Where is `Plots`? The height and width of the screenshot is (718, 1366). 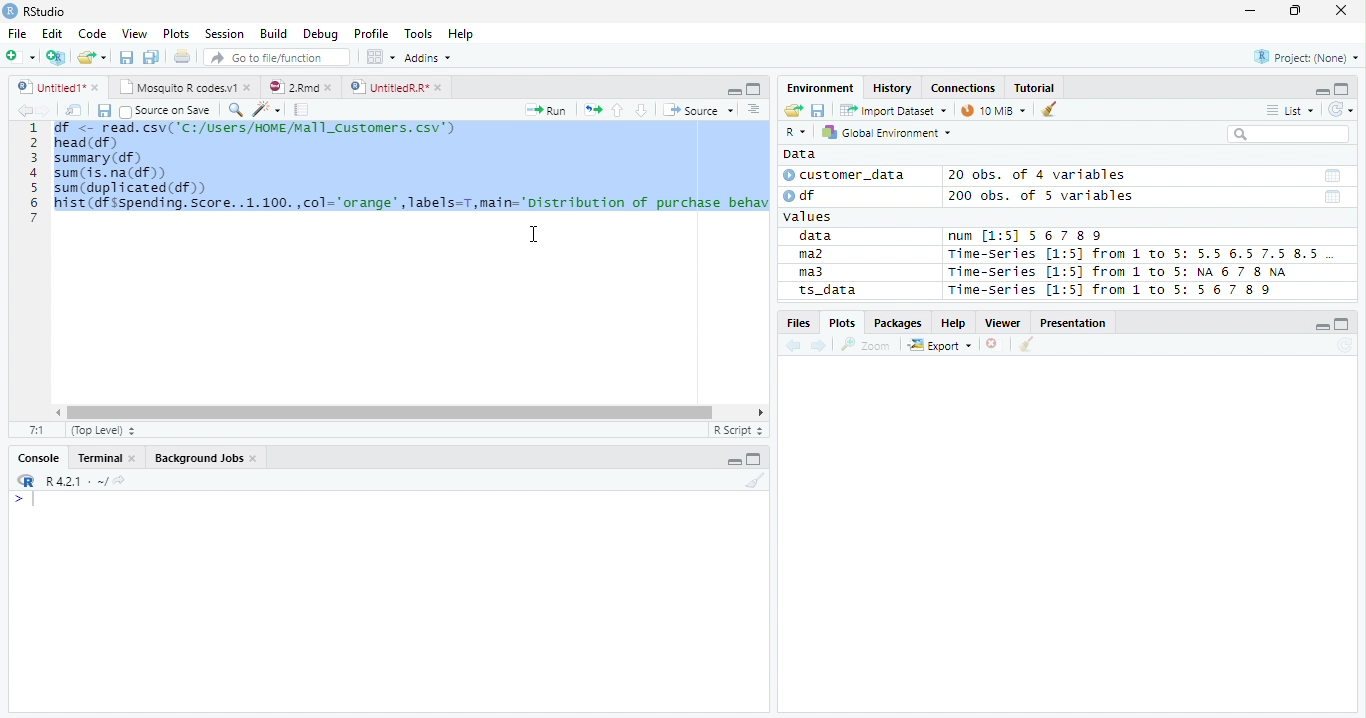
Plots is located at coordinates (842, 322).